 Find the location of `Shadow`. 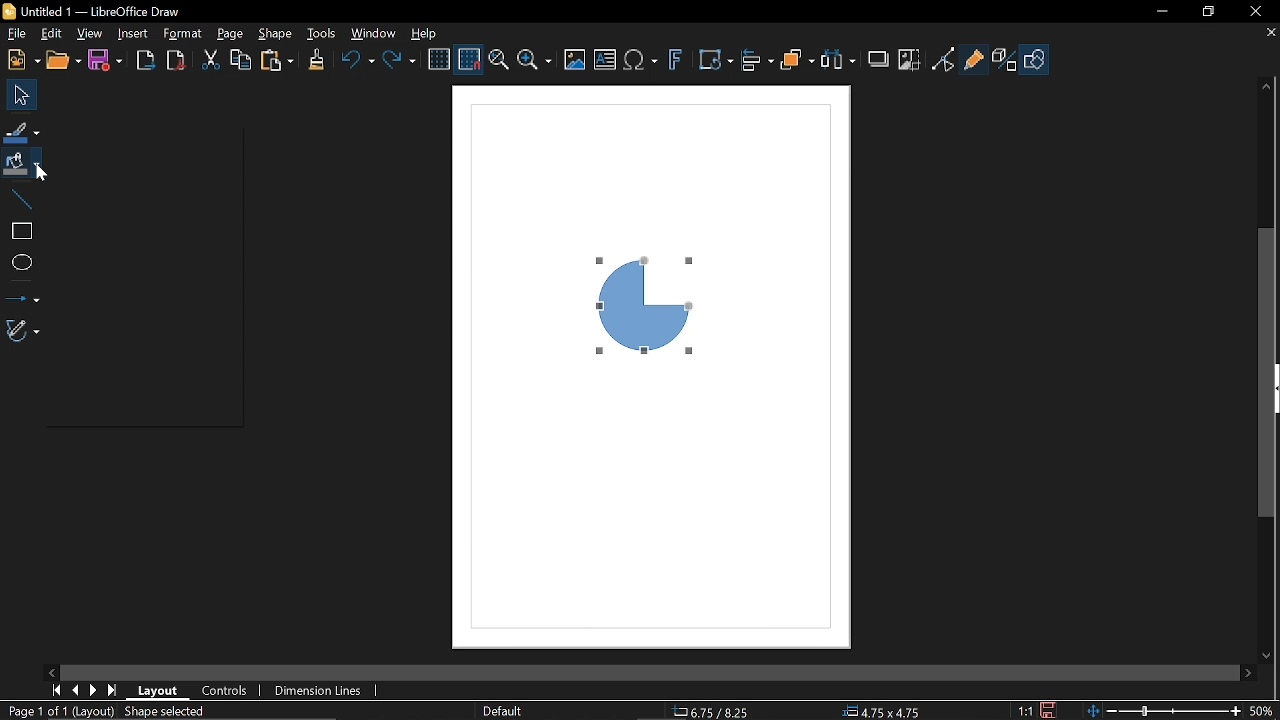

Shadow is located at coordinates (879, 63).